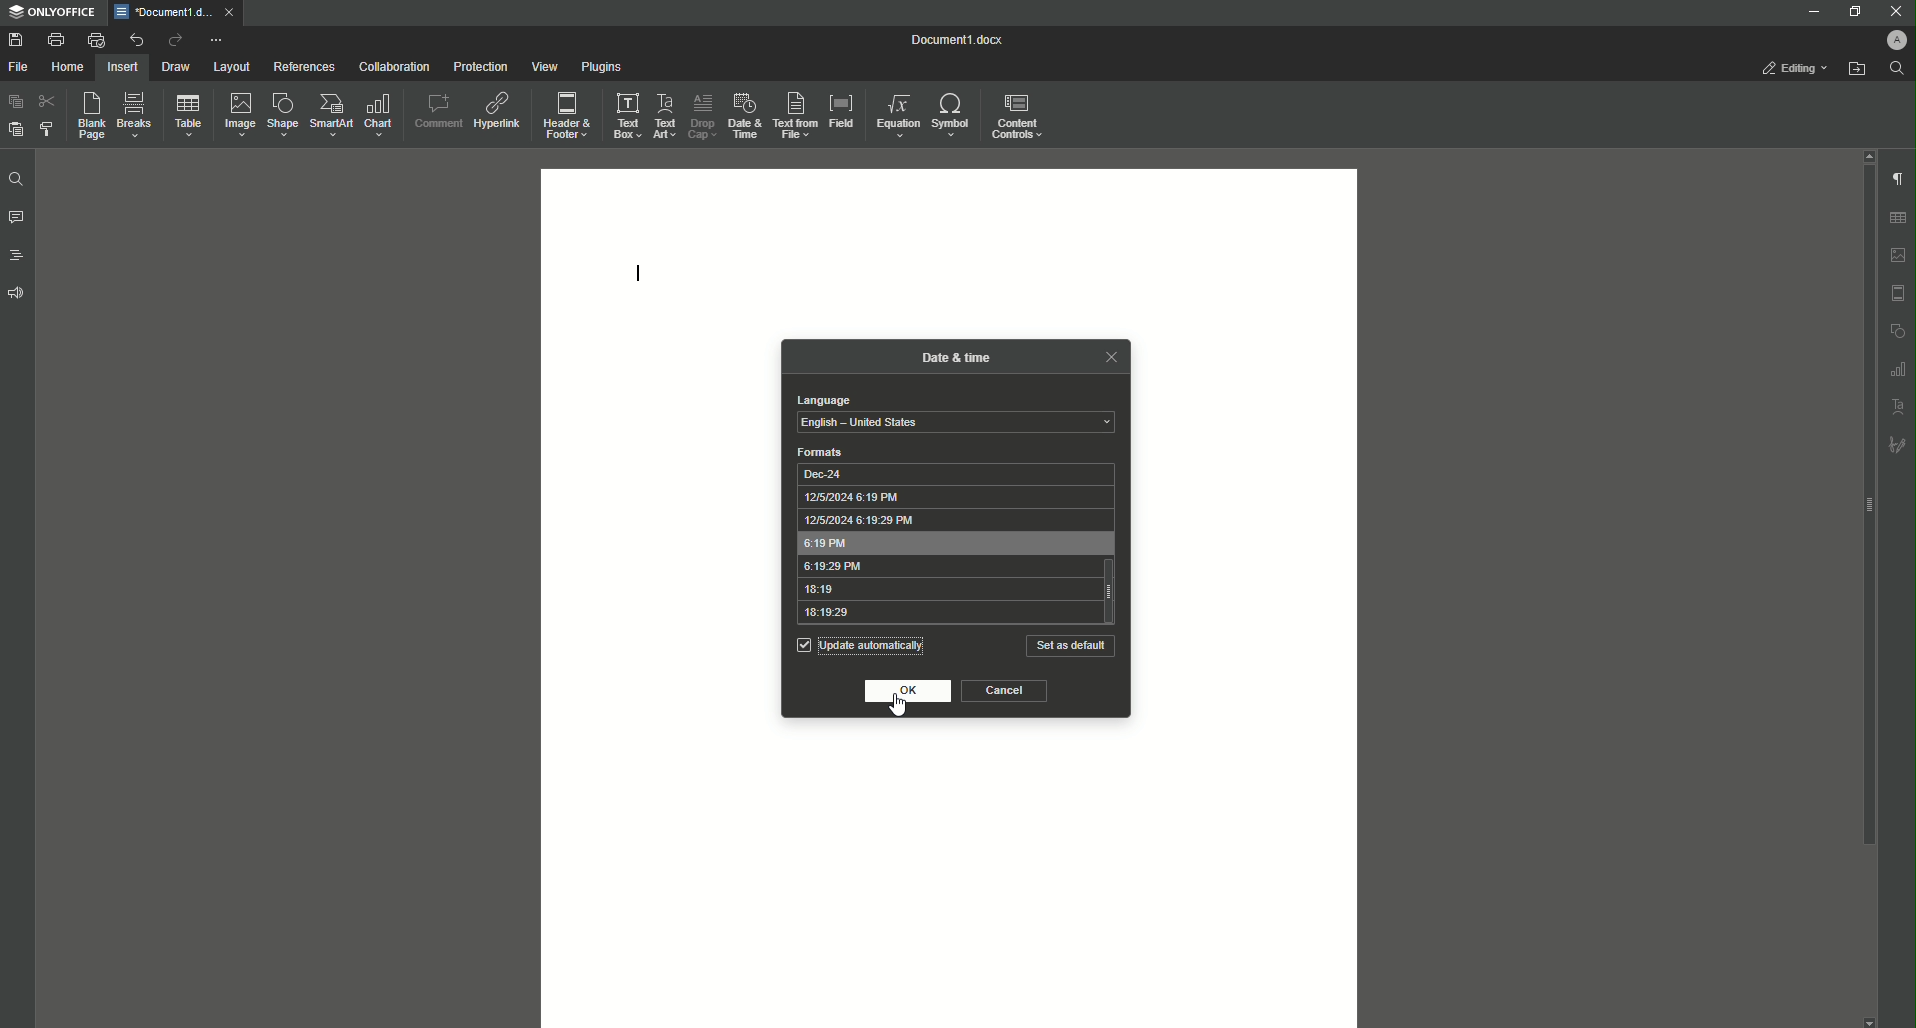 The height and width of the screenshot is (1028, 1916). Describe the element at coordinates (946, 497) in the screenshot. I see `12/5/2024 6:19 PM` at that location.